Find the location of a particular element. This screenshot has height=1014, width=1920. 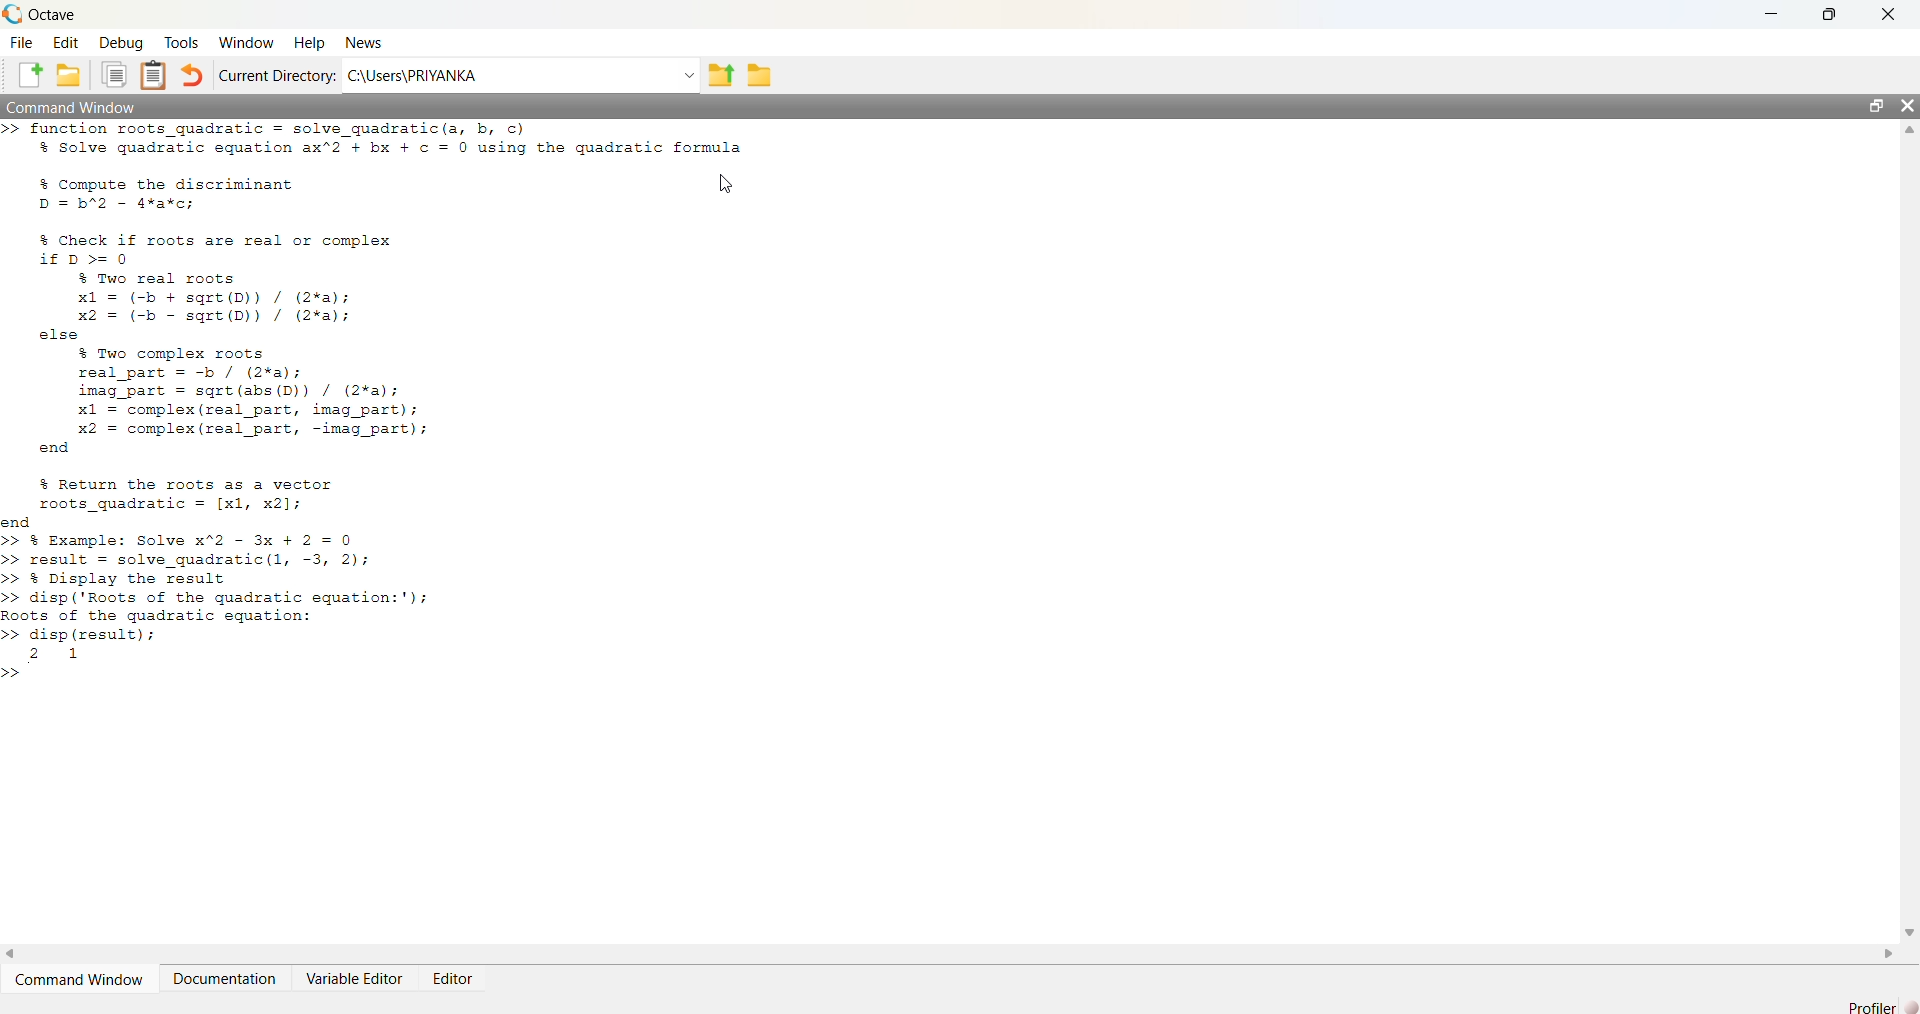

Browse directories is located at coordinates (758, 74).